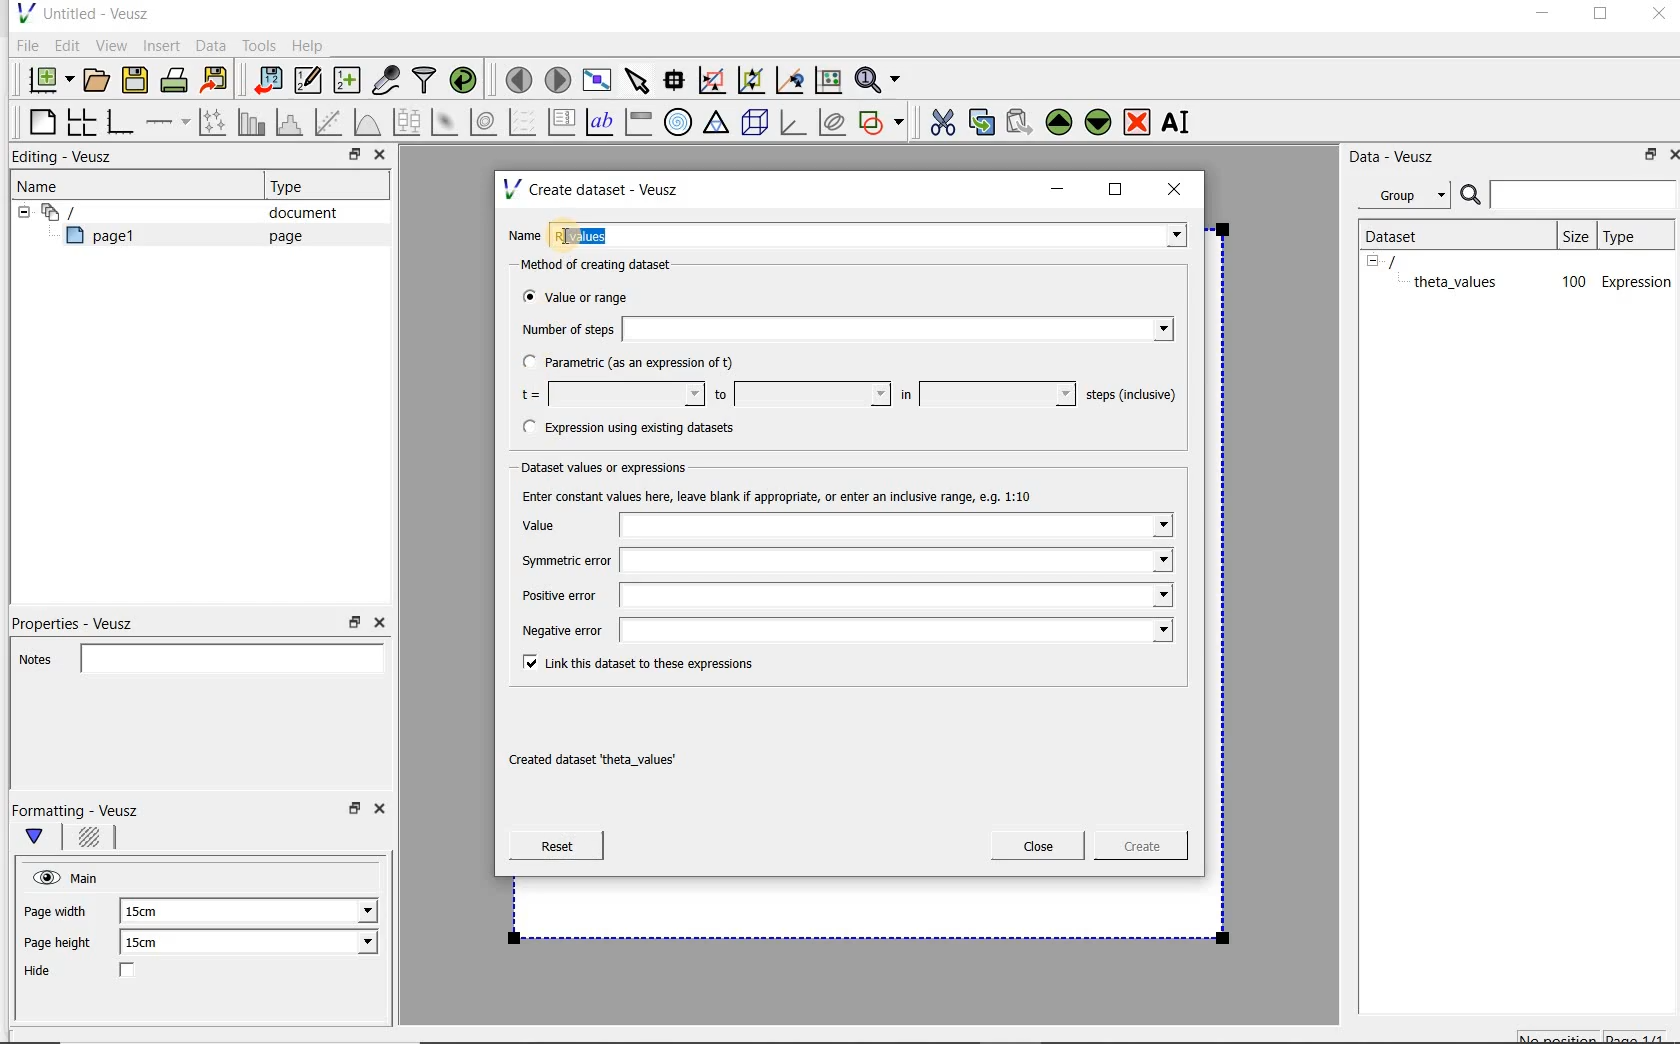 The width and height of the screenshot is (1680, 1044). Describe the element at coordinates (214, 121) in the screenshot. I see `Plot points with lines and error bars` at that location.